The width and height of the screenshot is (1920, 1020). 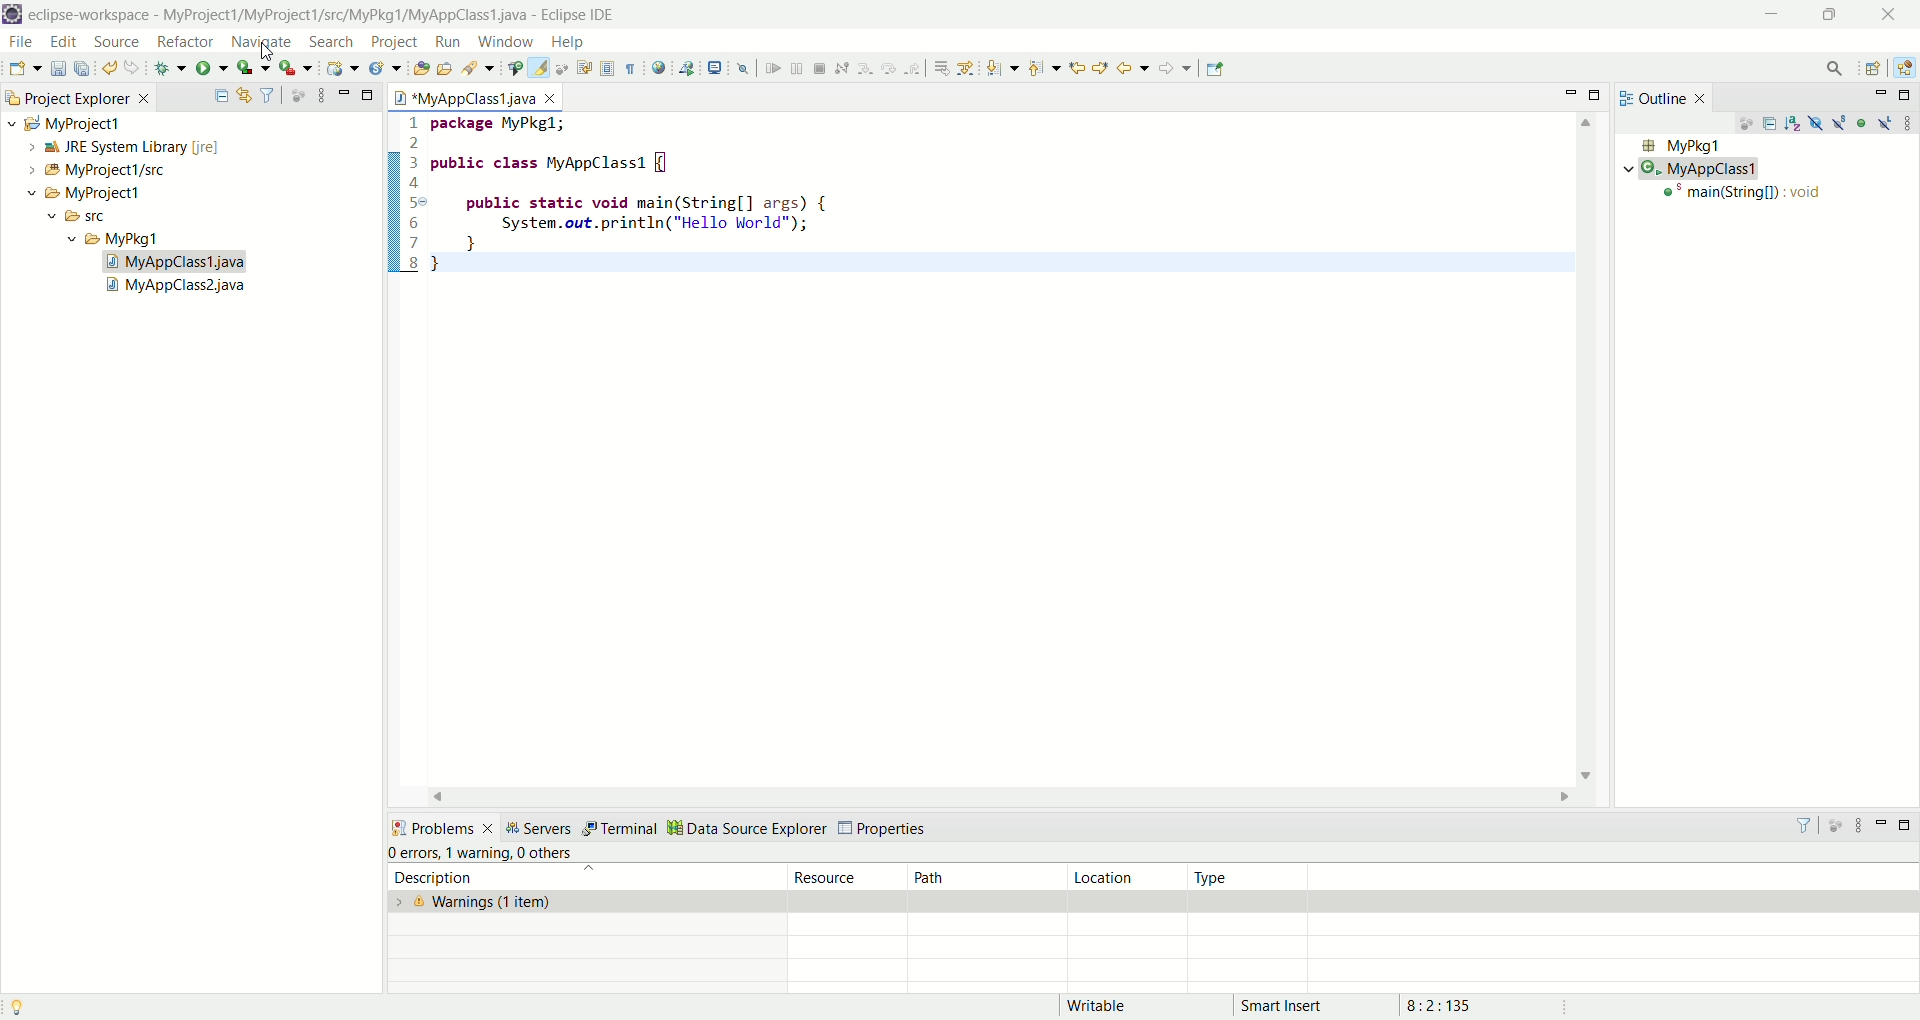 What do you see at coordinates (1216, 69) in the screenshot?
I see `Pin editor` at bounding box center [1216, 69].